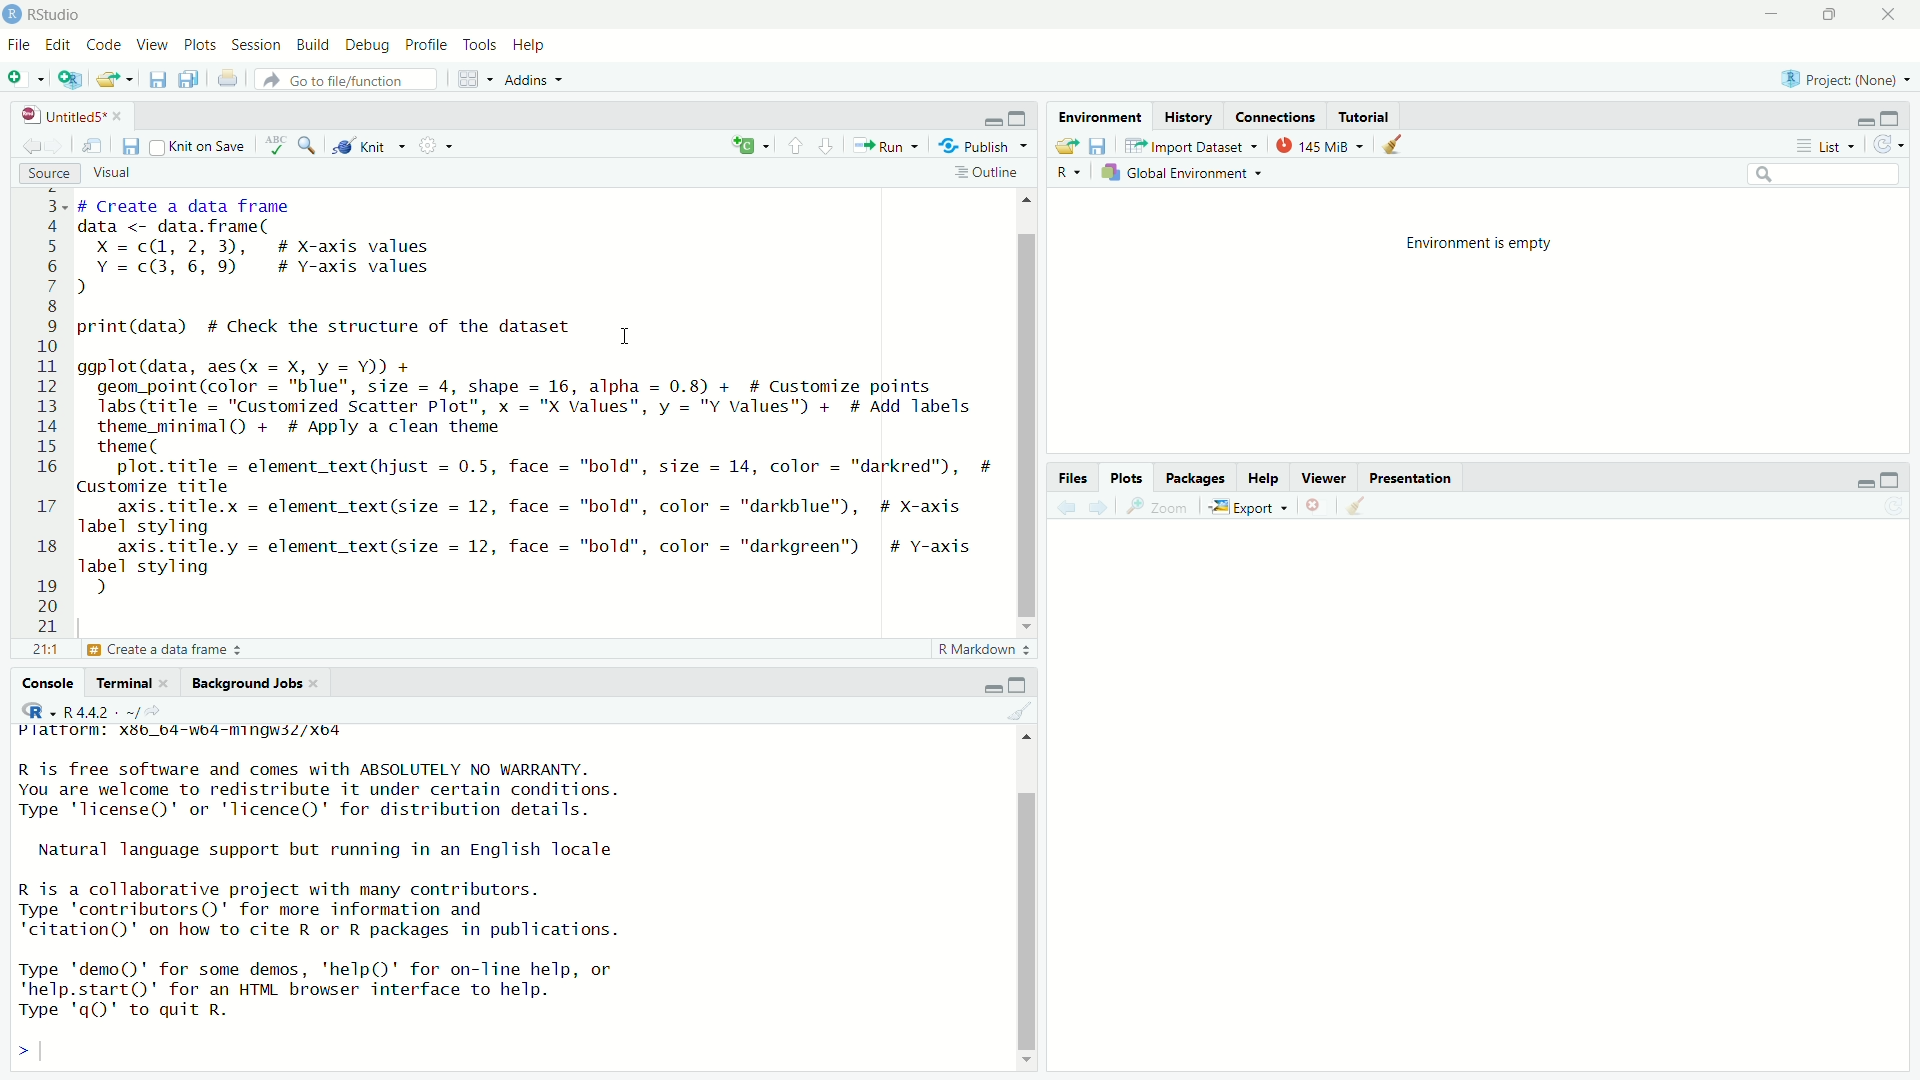 The height and width of the screenshot is (1080, 1920). What do you see at coordinates (984, 146) in the screenshot?
I see `Publish` at bounding box center [984, 146].